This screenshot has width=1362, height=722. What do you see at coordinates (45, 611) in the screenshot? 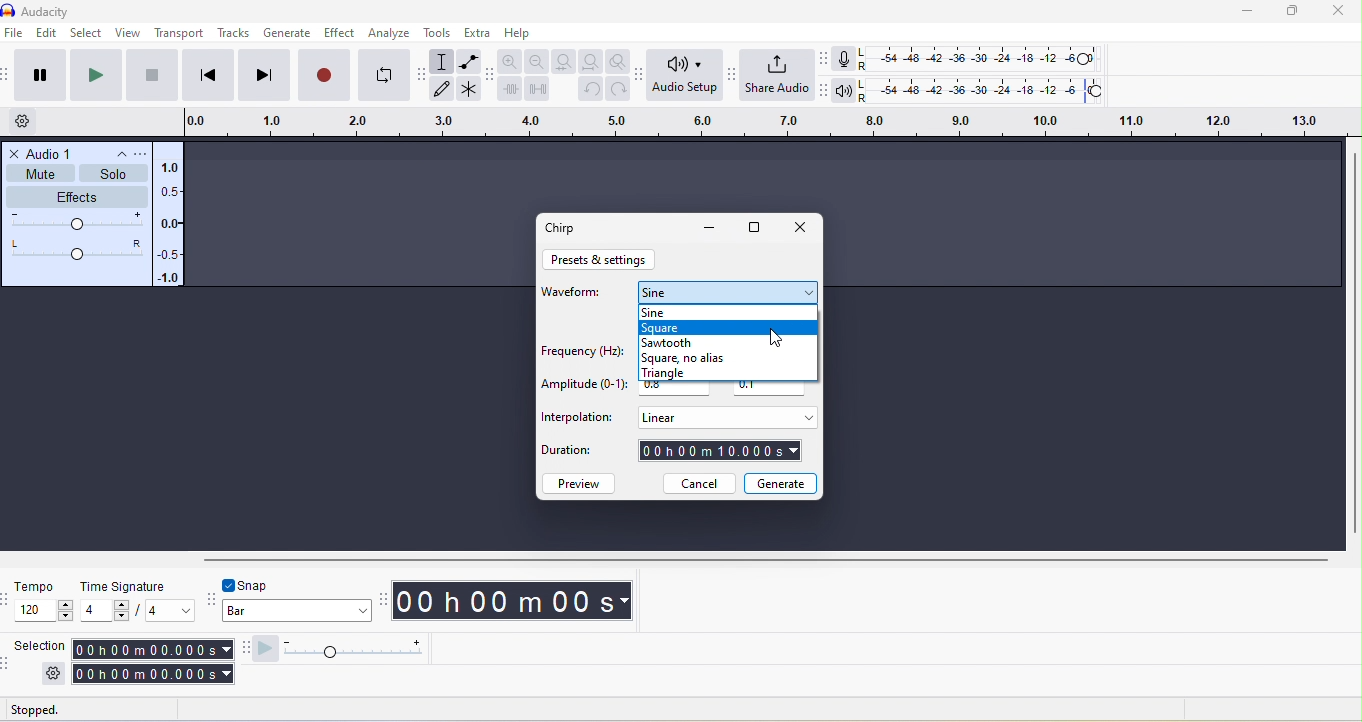
I see `120` at bounding box center [45, 611].